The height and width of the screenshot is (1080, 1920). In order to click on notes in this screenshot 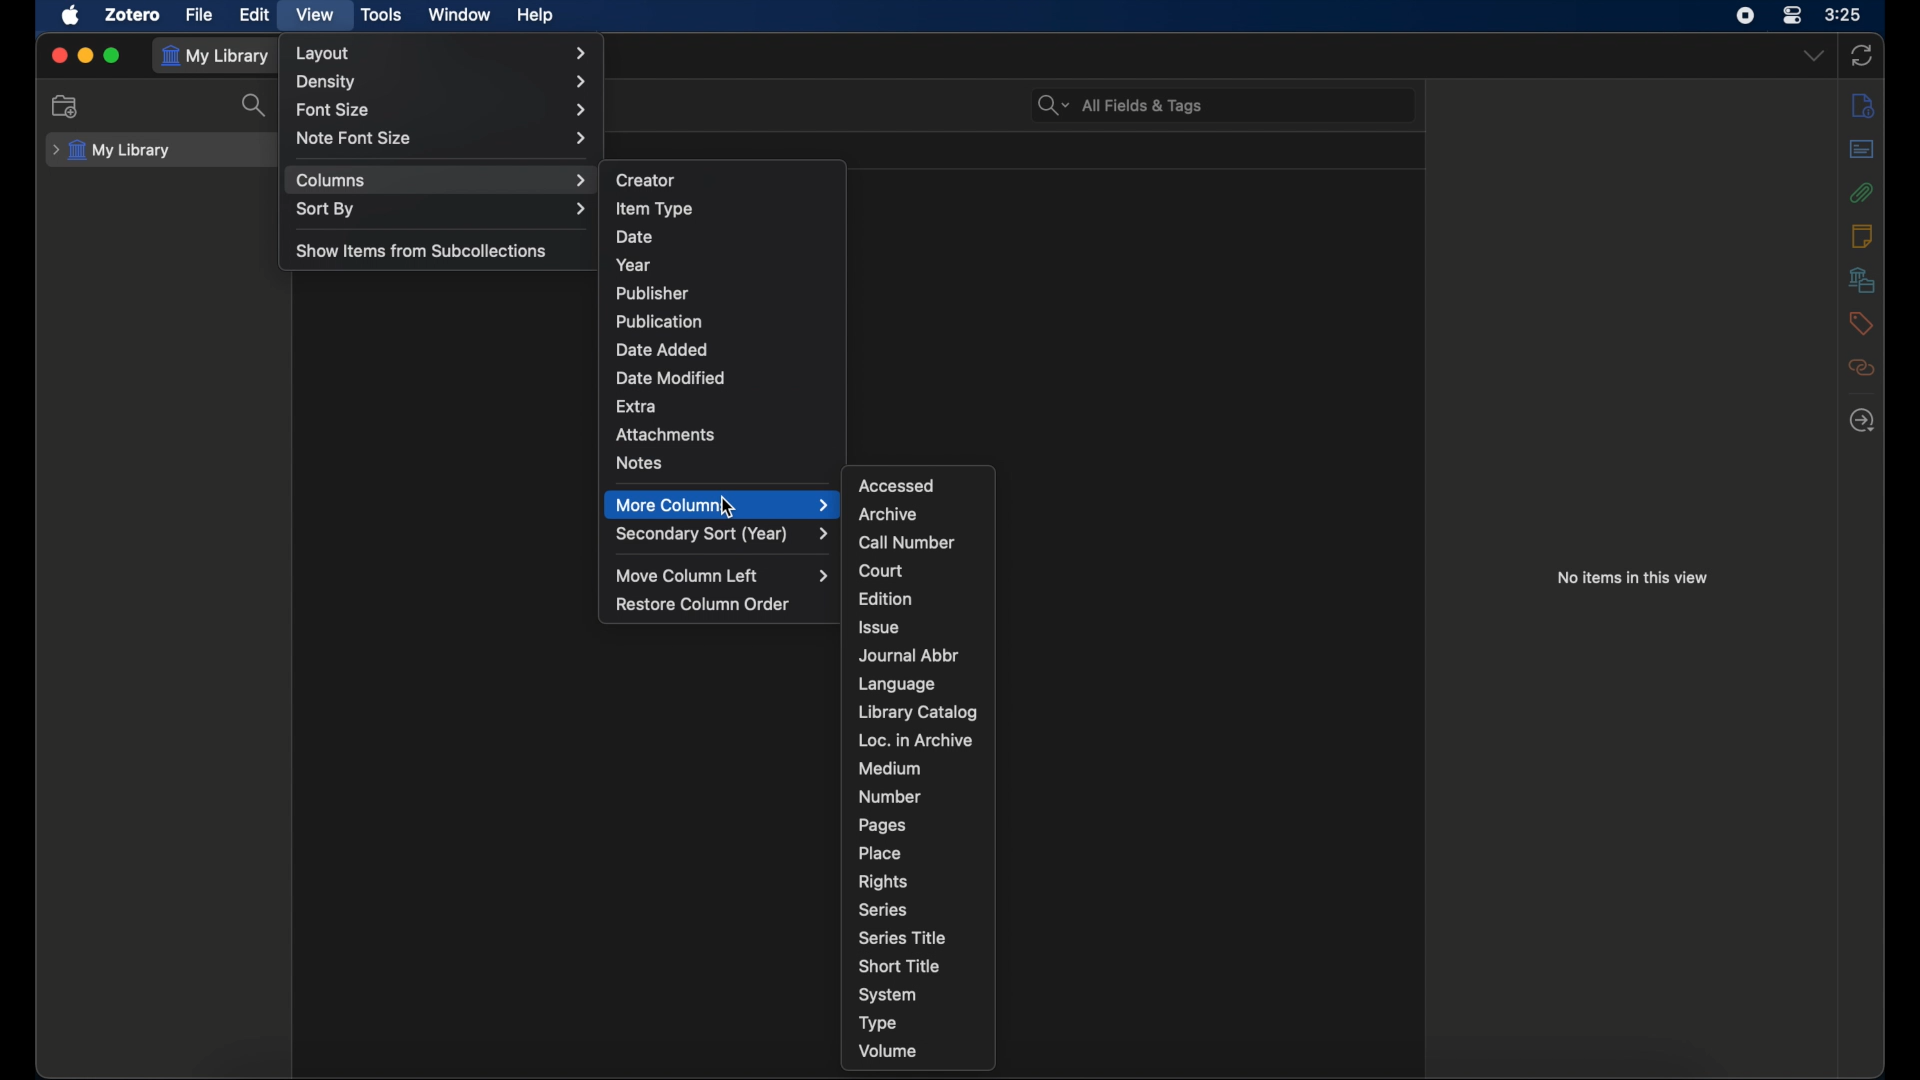, I will do `click(1861, 234)`.